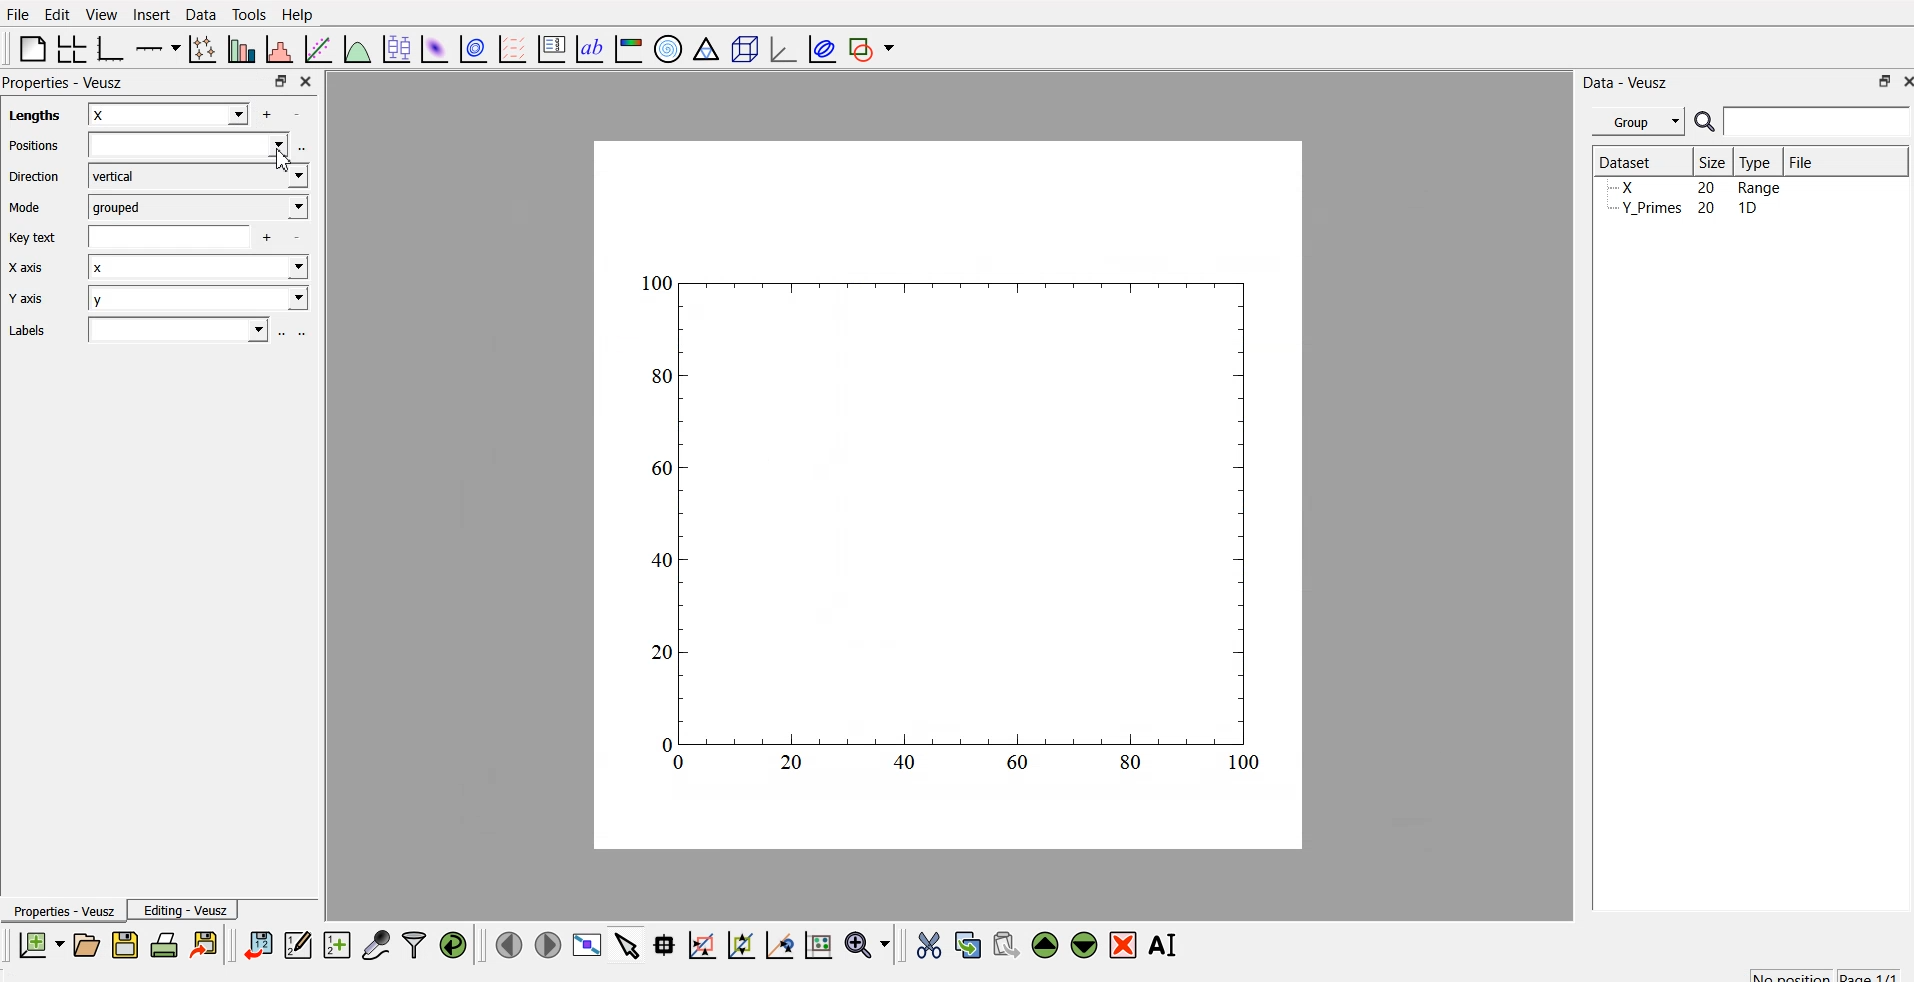 The height and width of the screenshot is (982, 1914). I want to click on search bar, so click(1818, 121).